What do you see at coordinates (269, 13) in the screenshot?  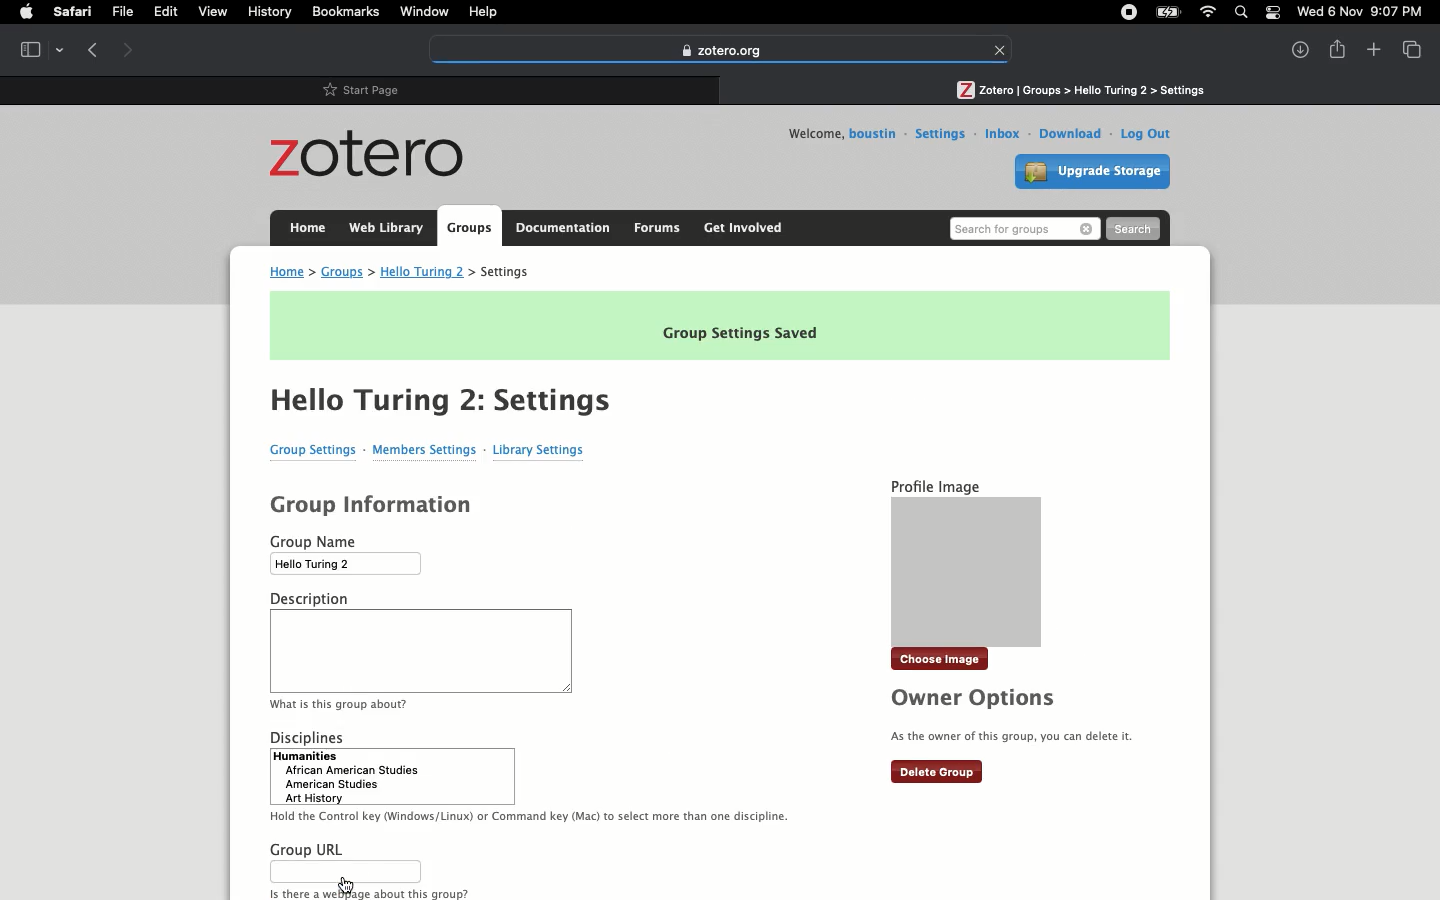 I see `History` at bounding box center [269, 13].